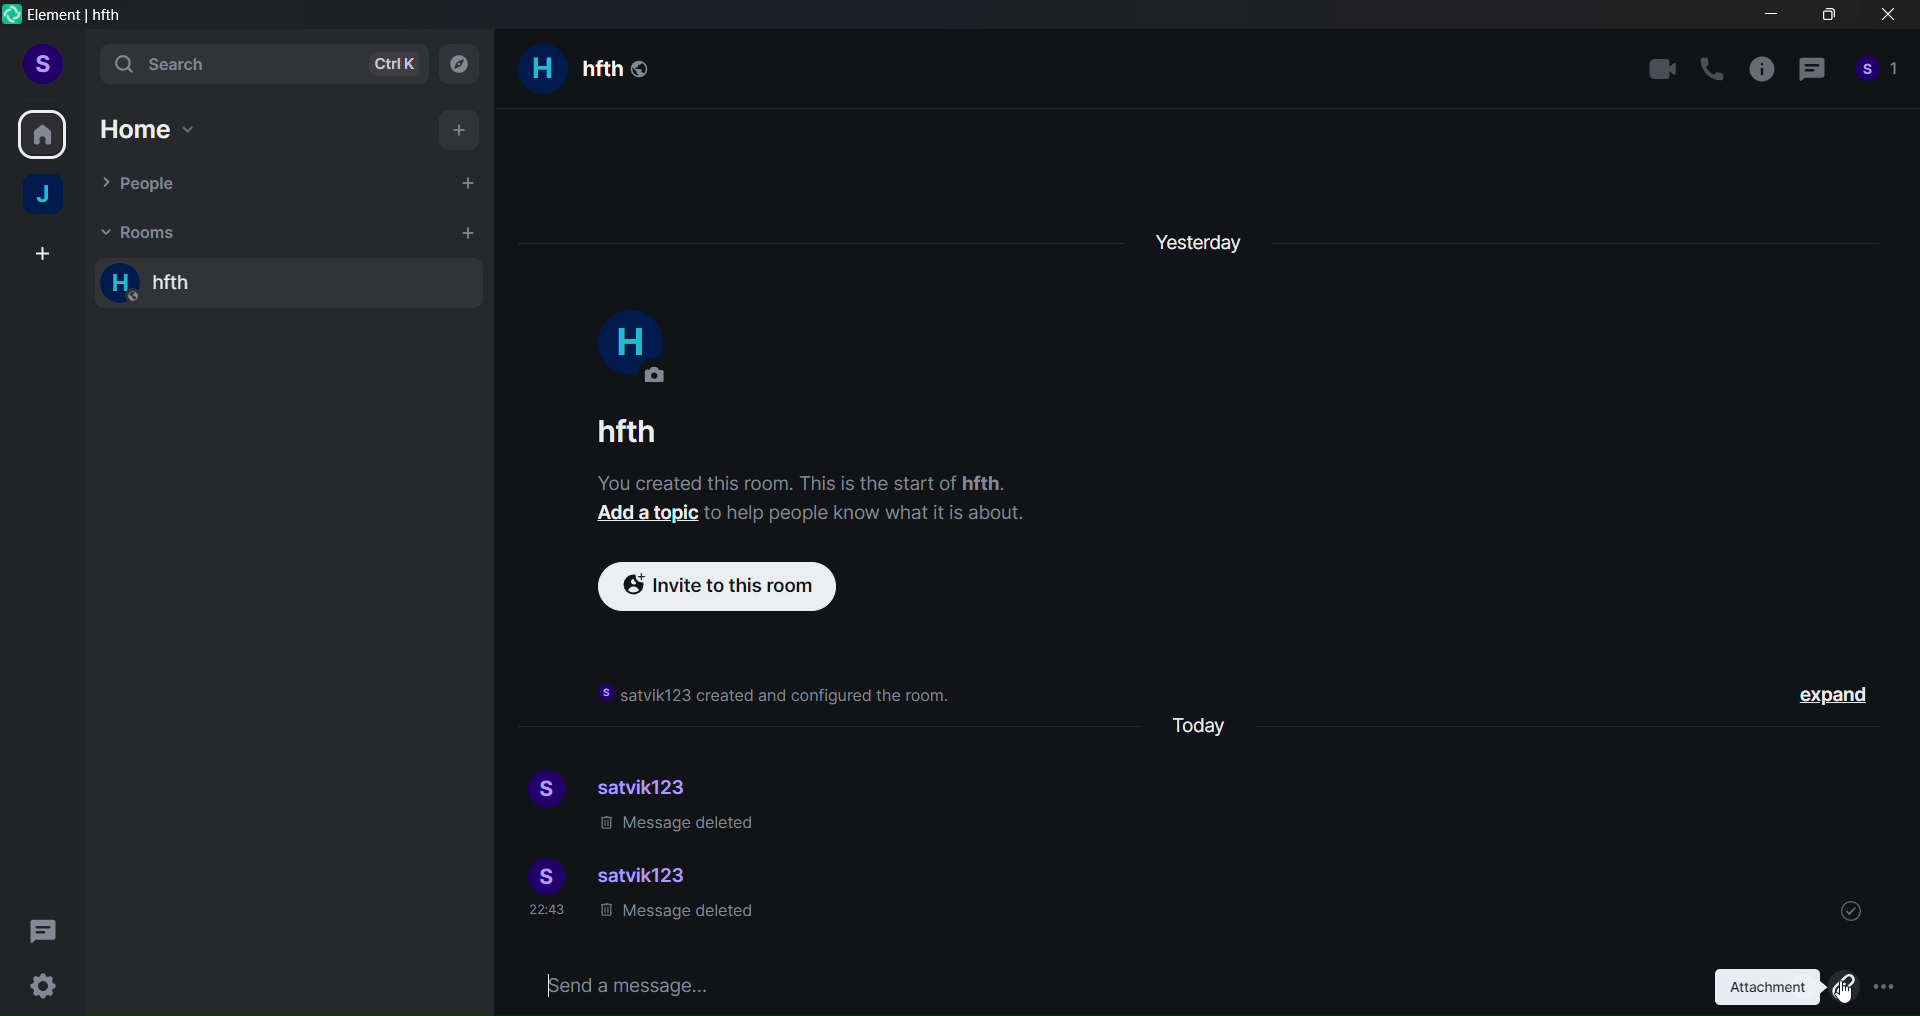 The width and height of the screenshot is (1920, 1016). What do you see at coordinates (1771, 18) in the screenshot?
I see `minimize` at bounding box center [1771, 18].